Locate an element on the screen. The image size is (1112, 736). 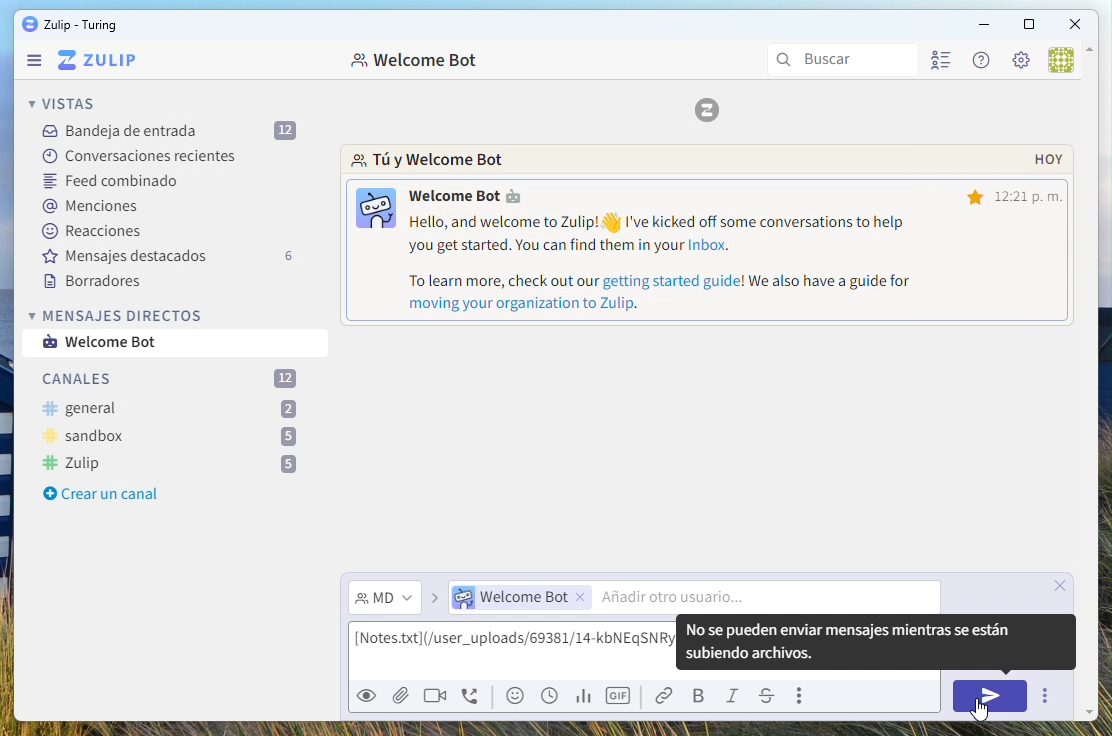
Zulip is located at coordinates (69, 25).